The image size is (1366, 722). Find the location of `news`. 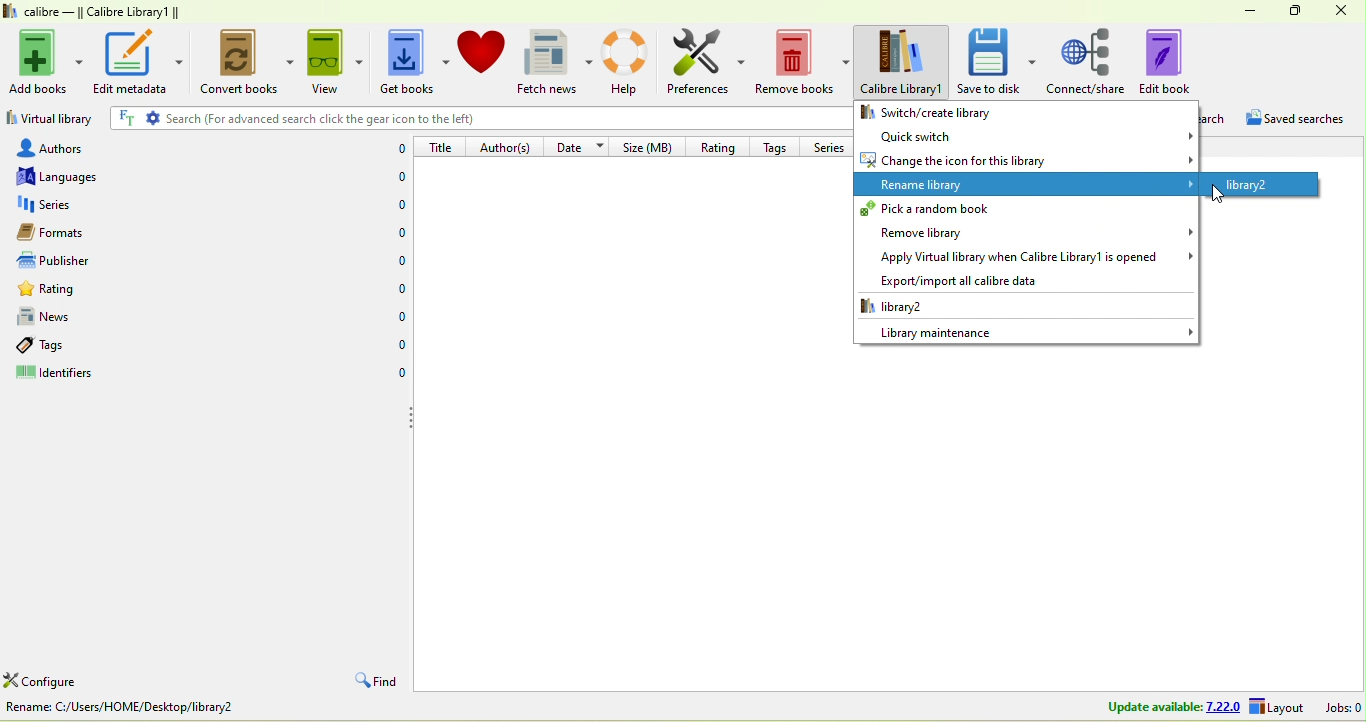

news is located at coordinates (84, 317).